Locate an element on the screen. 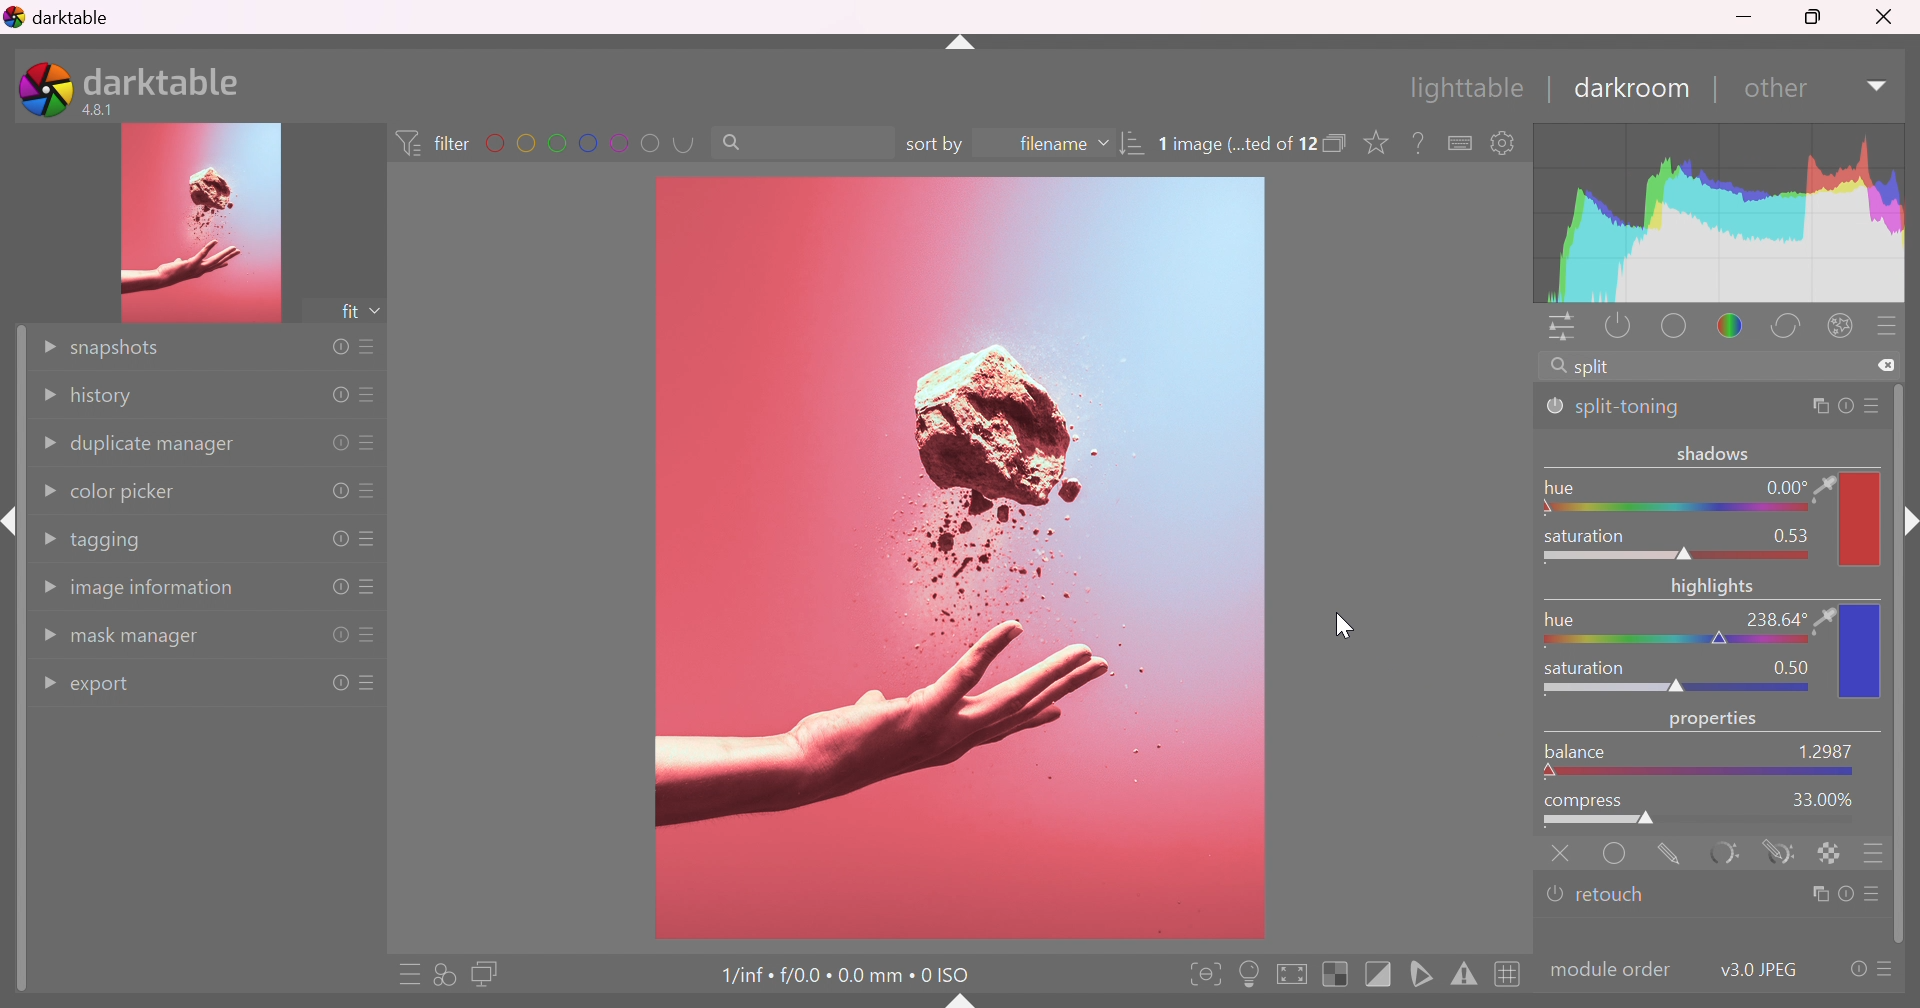 This screenshot has height=1008, width=1920. 33.00% is located at coordinates (1822, 800).